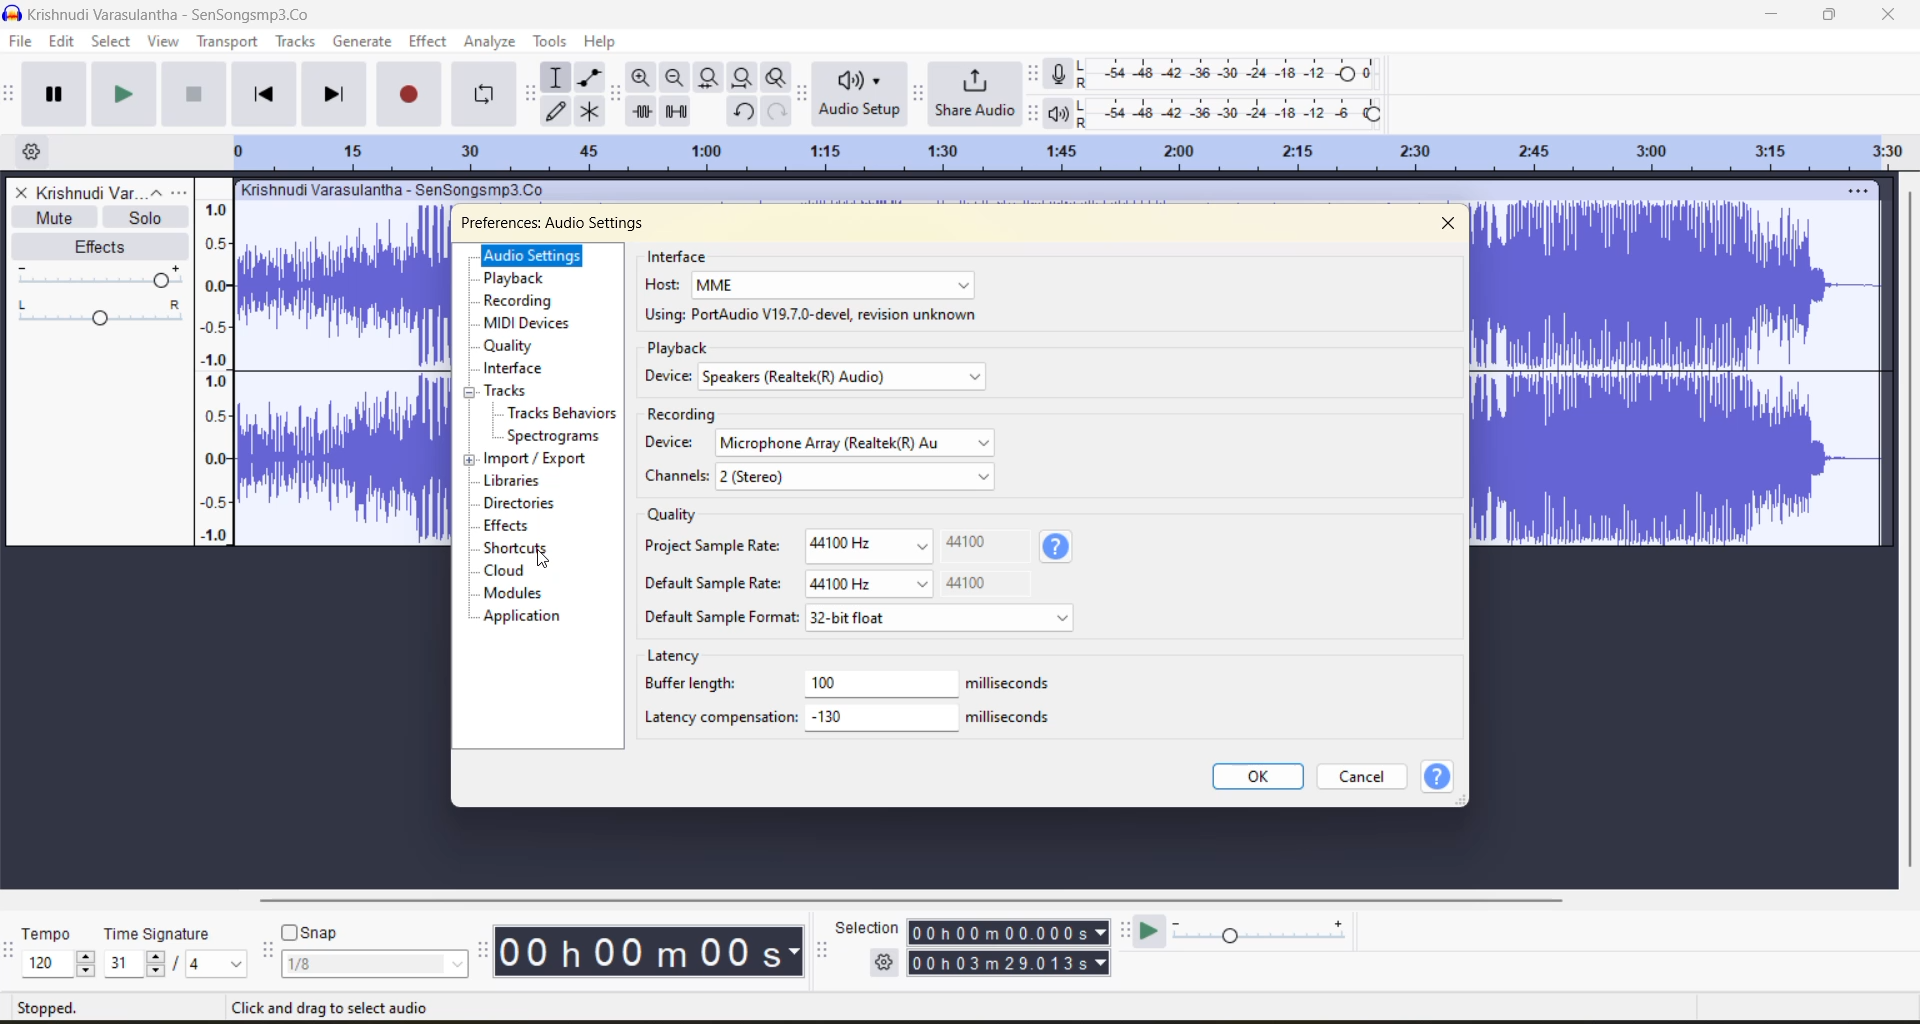  I want to click on interface, so click(682, 257).